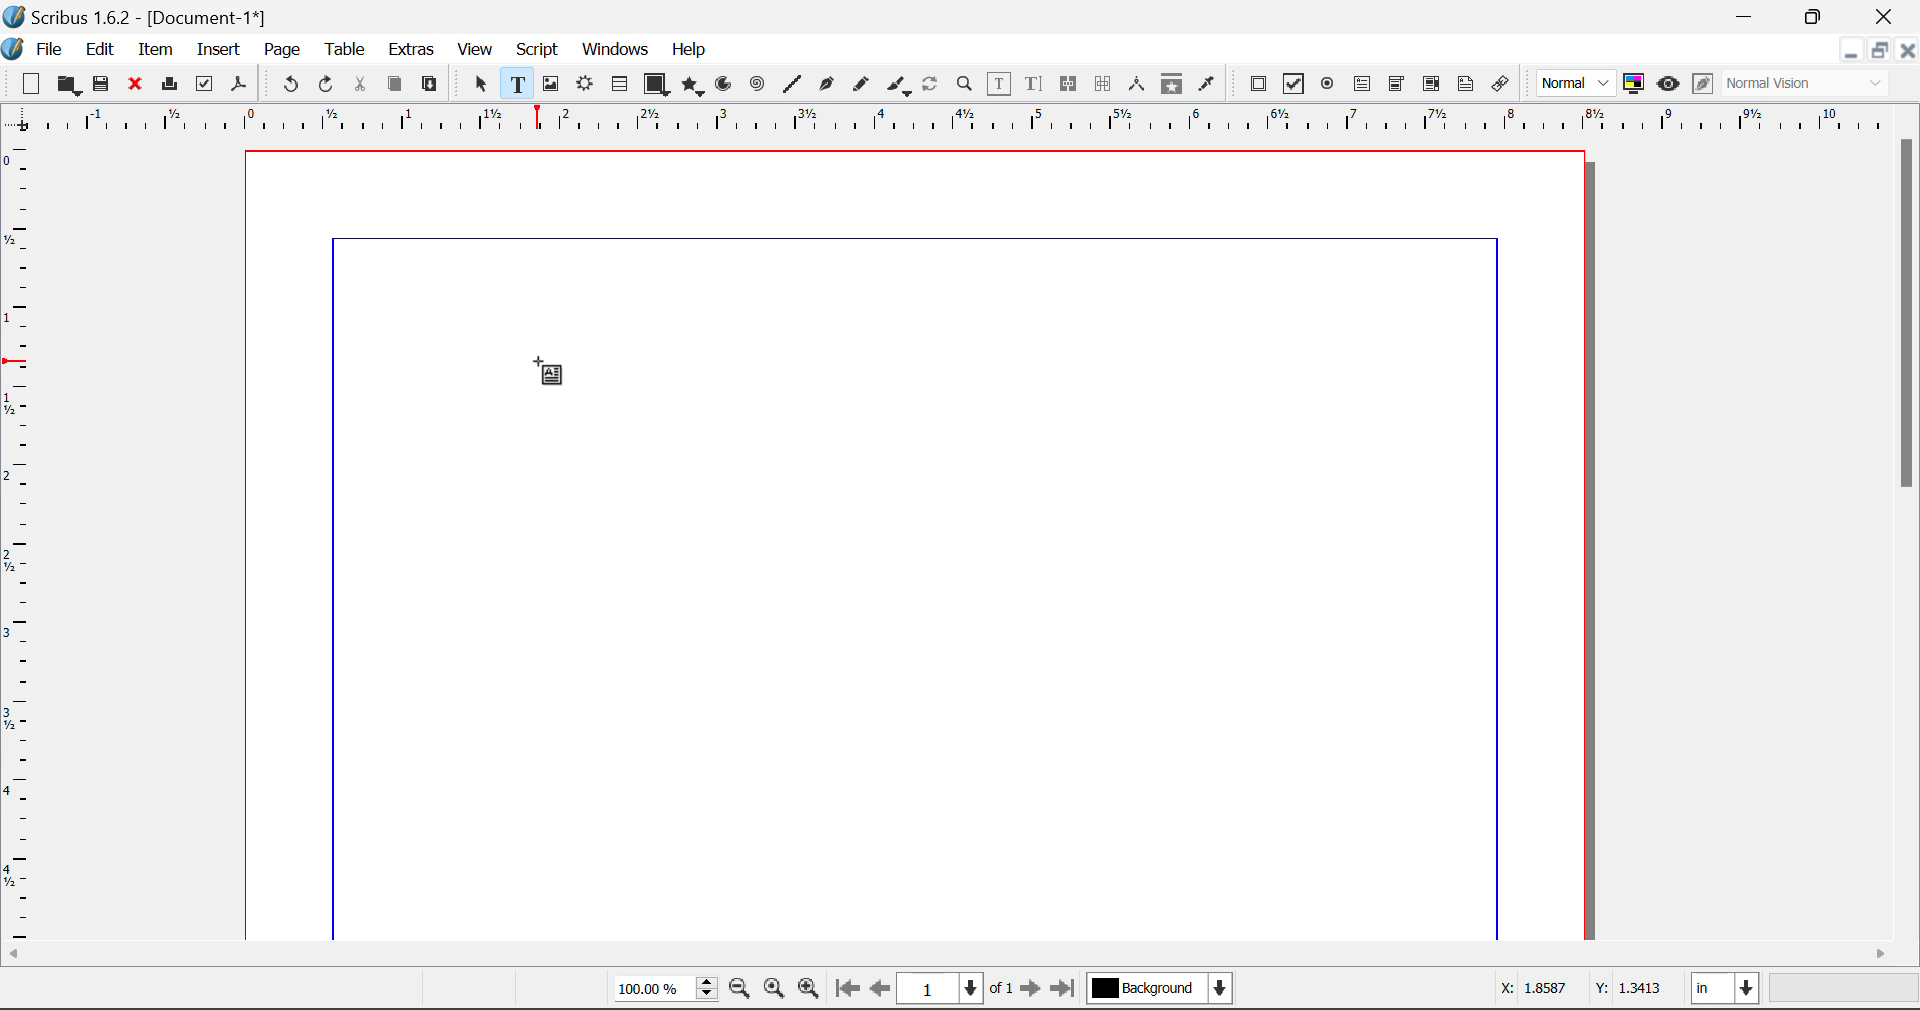 The height and width of the screenshot is (1010, 1920). I want to click on Insert, so click(217, 50).